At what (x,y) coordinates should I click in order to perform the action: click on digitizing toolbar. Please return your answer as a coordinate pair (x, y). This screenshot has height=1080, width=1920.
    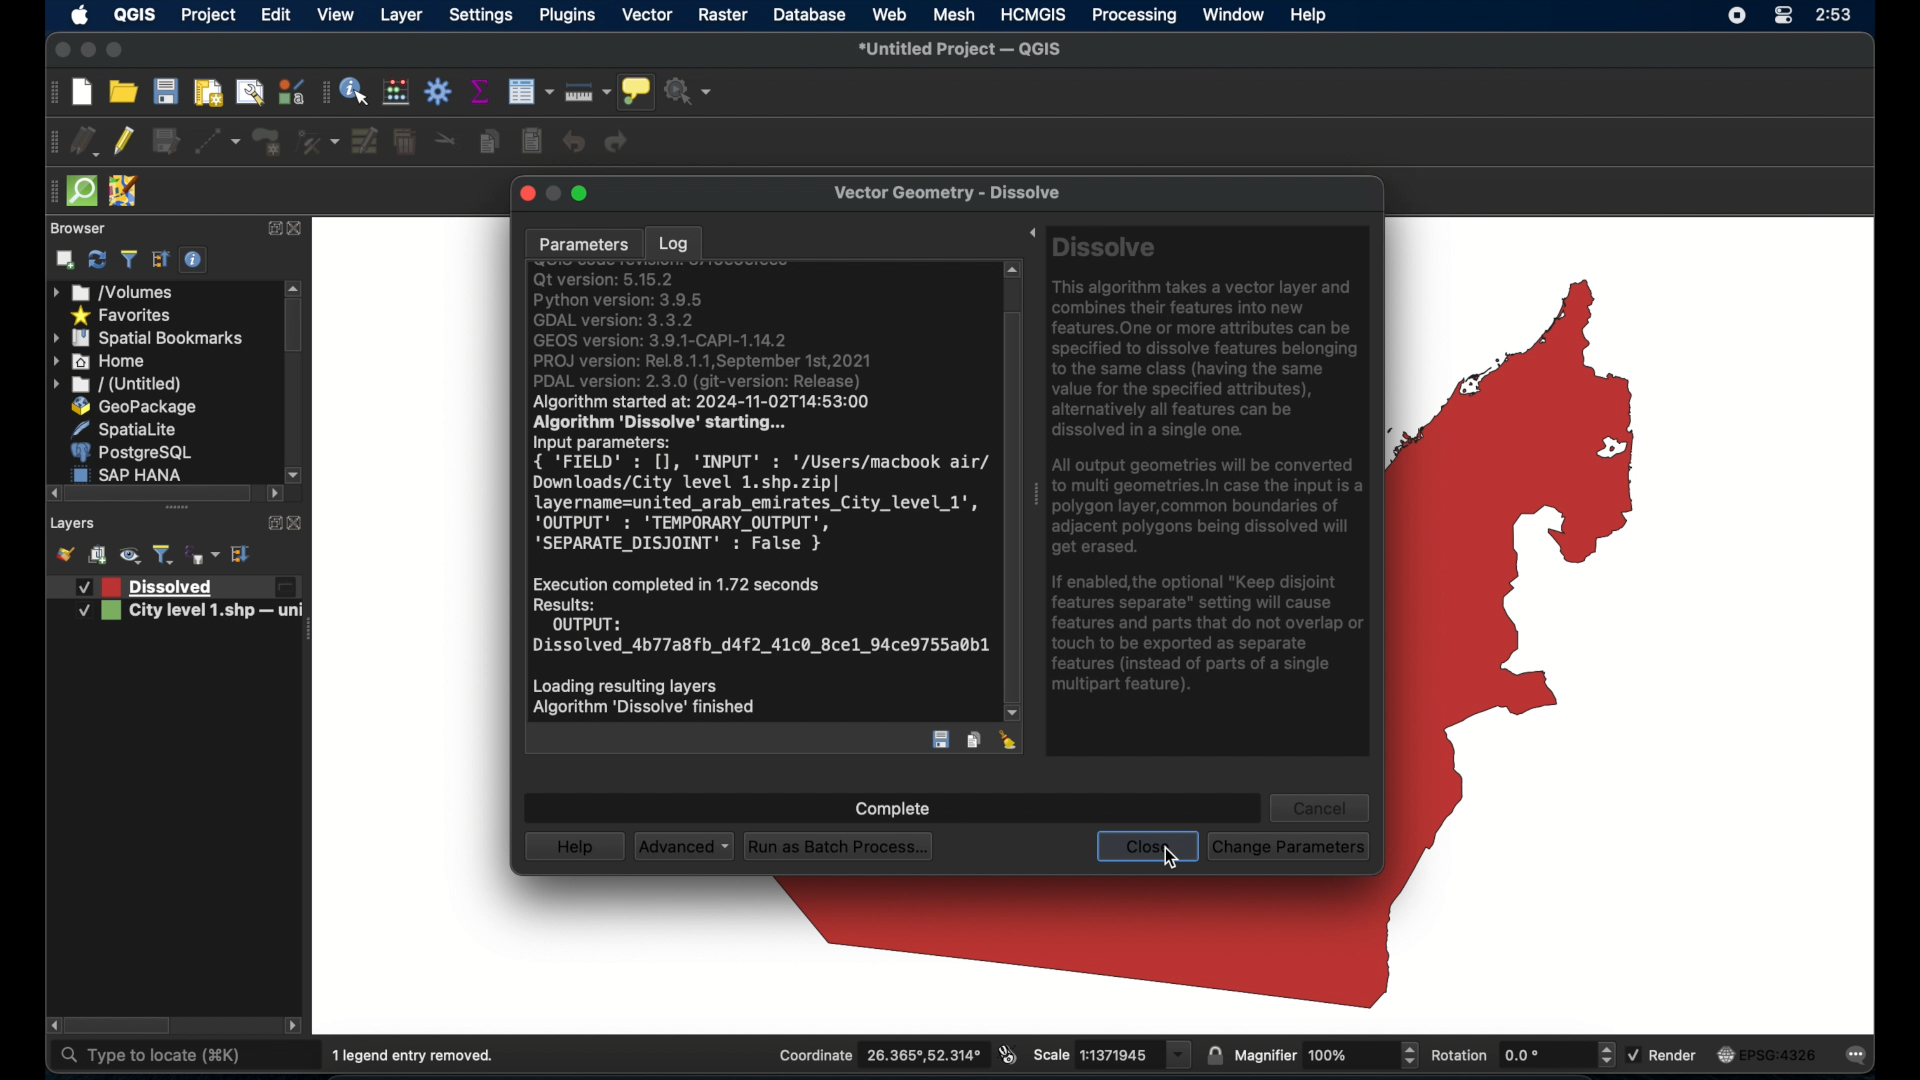
    Looking at the image, I should click on (54, 142).